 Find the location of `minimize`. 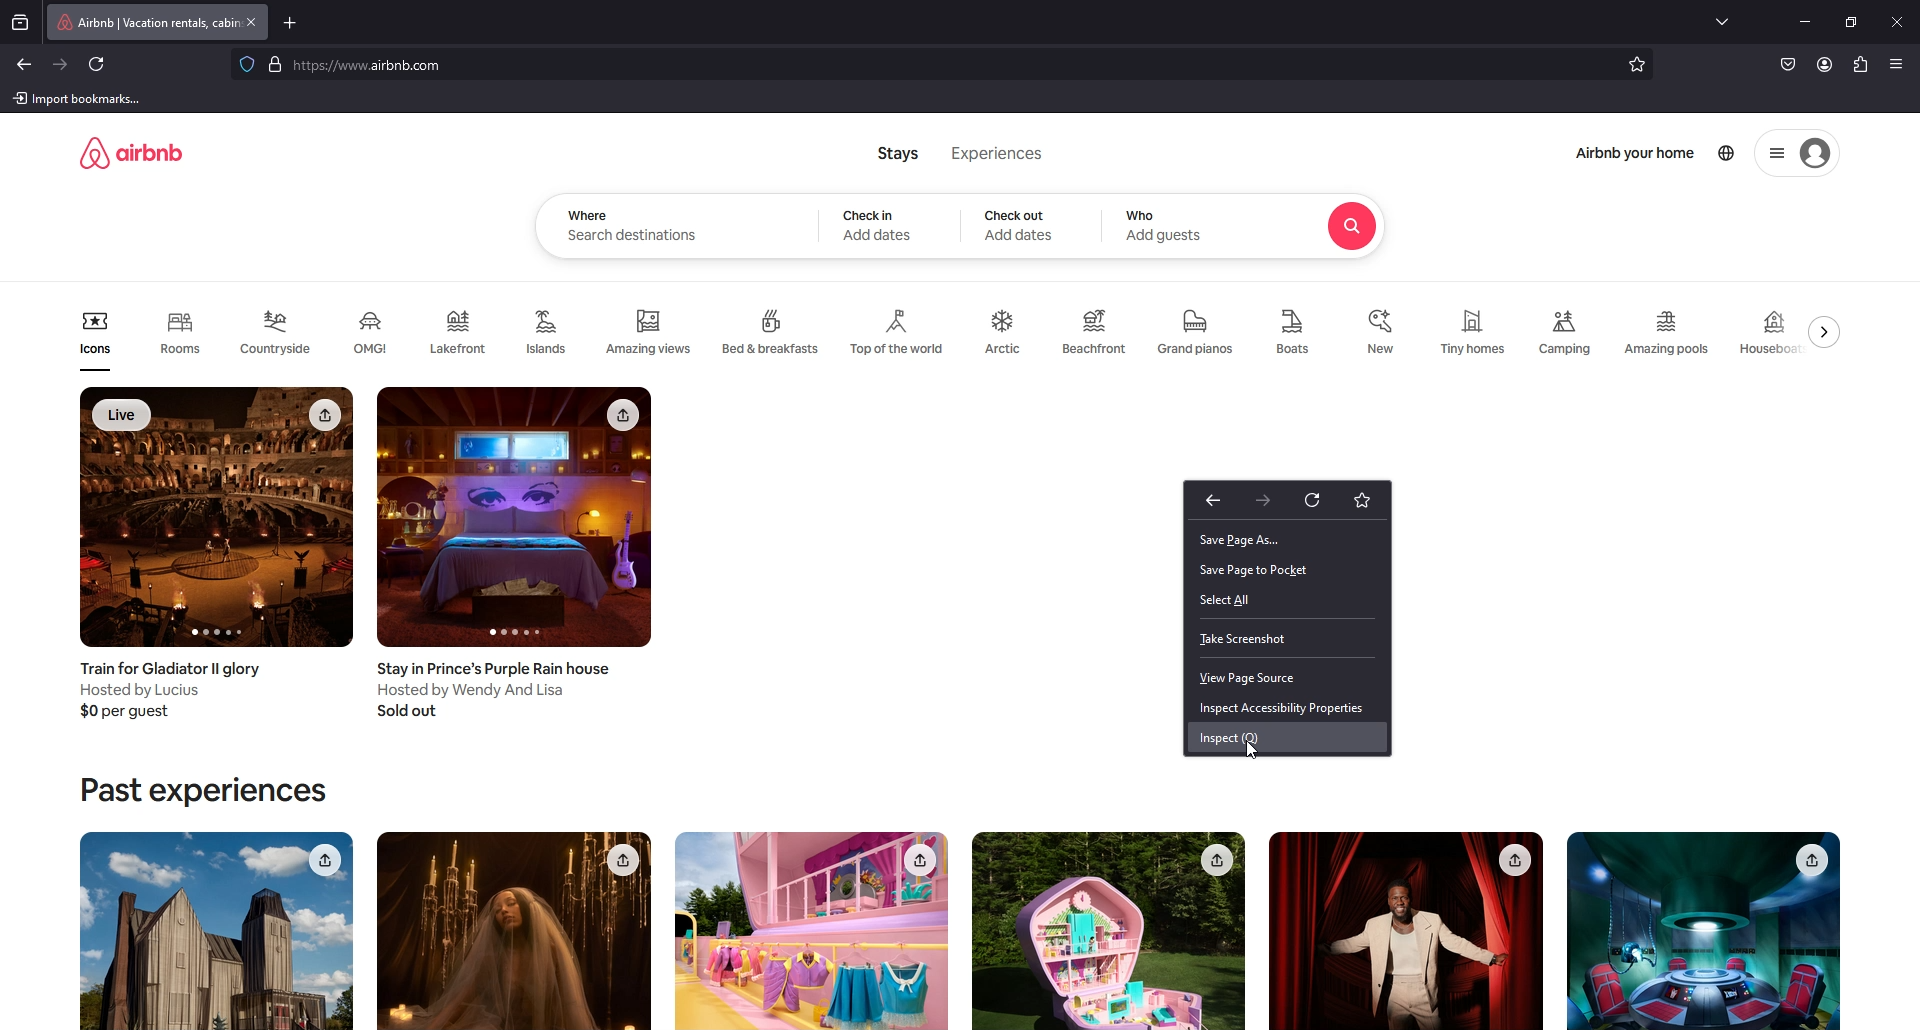

minimize is located at coordinates (1804, 22).